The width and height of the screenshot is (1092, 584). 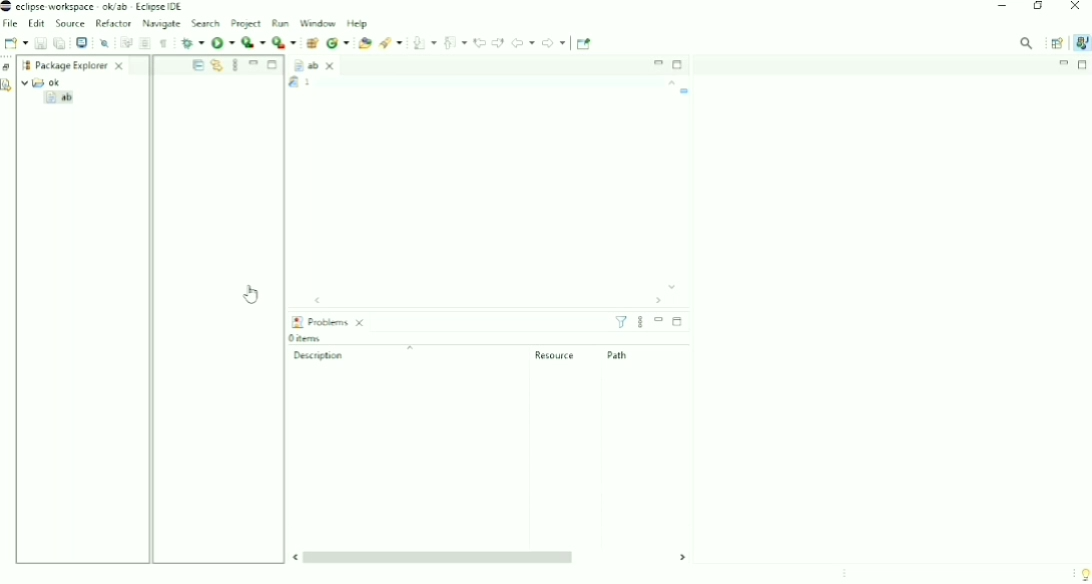 What do you see at coordinates (476, 301) in the screenshot?
I see `Horizontal scrollbar` at bounding box center [476, 301].